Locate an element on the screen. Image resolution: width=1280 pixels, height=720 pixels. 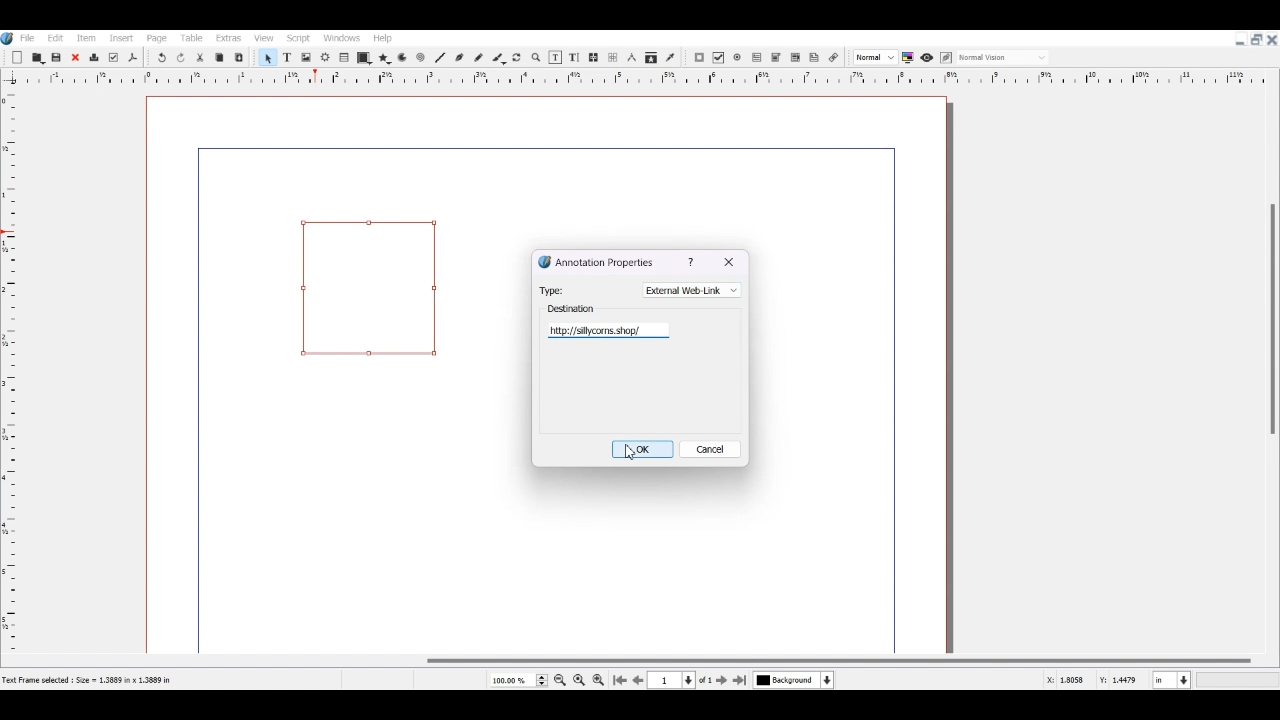
Go to next page is located at coordinates (723, 680).